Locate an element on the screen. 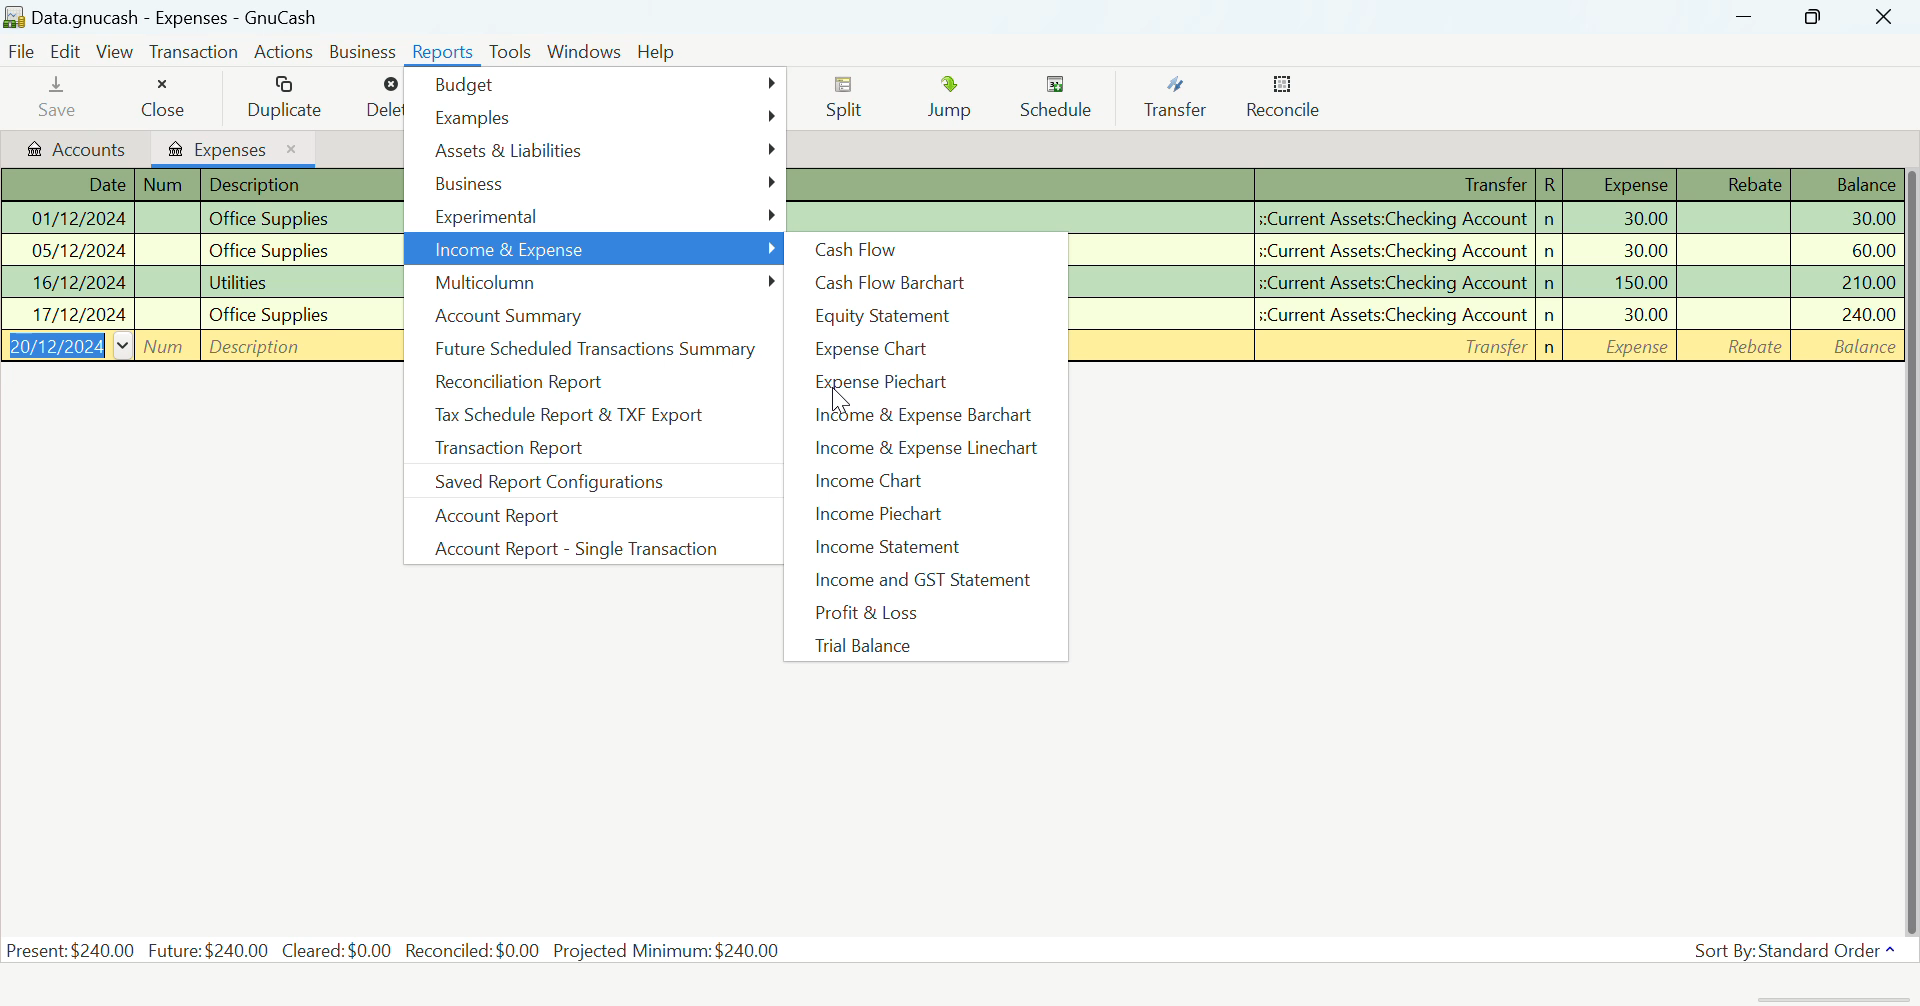  Assets & Liabilities is located at coordinates (596, 153).